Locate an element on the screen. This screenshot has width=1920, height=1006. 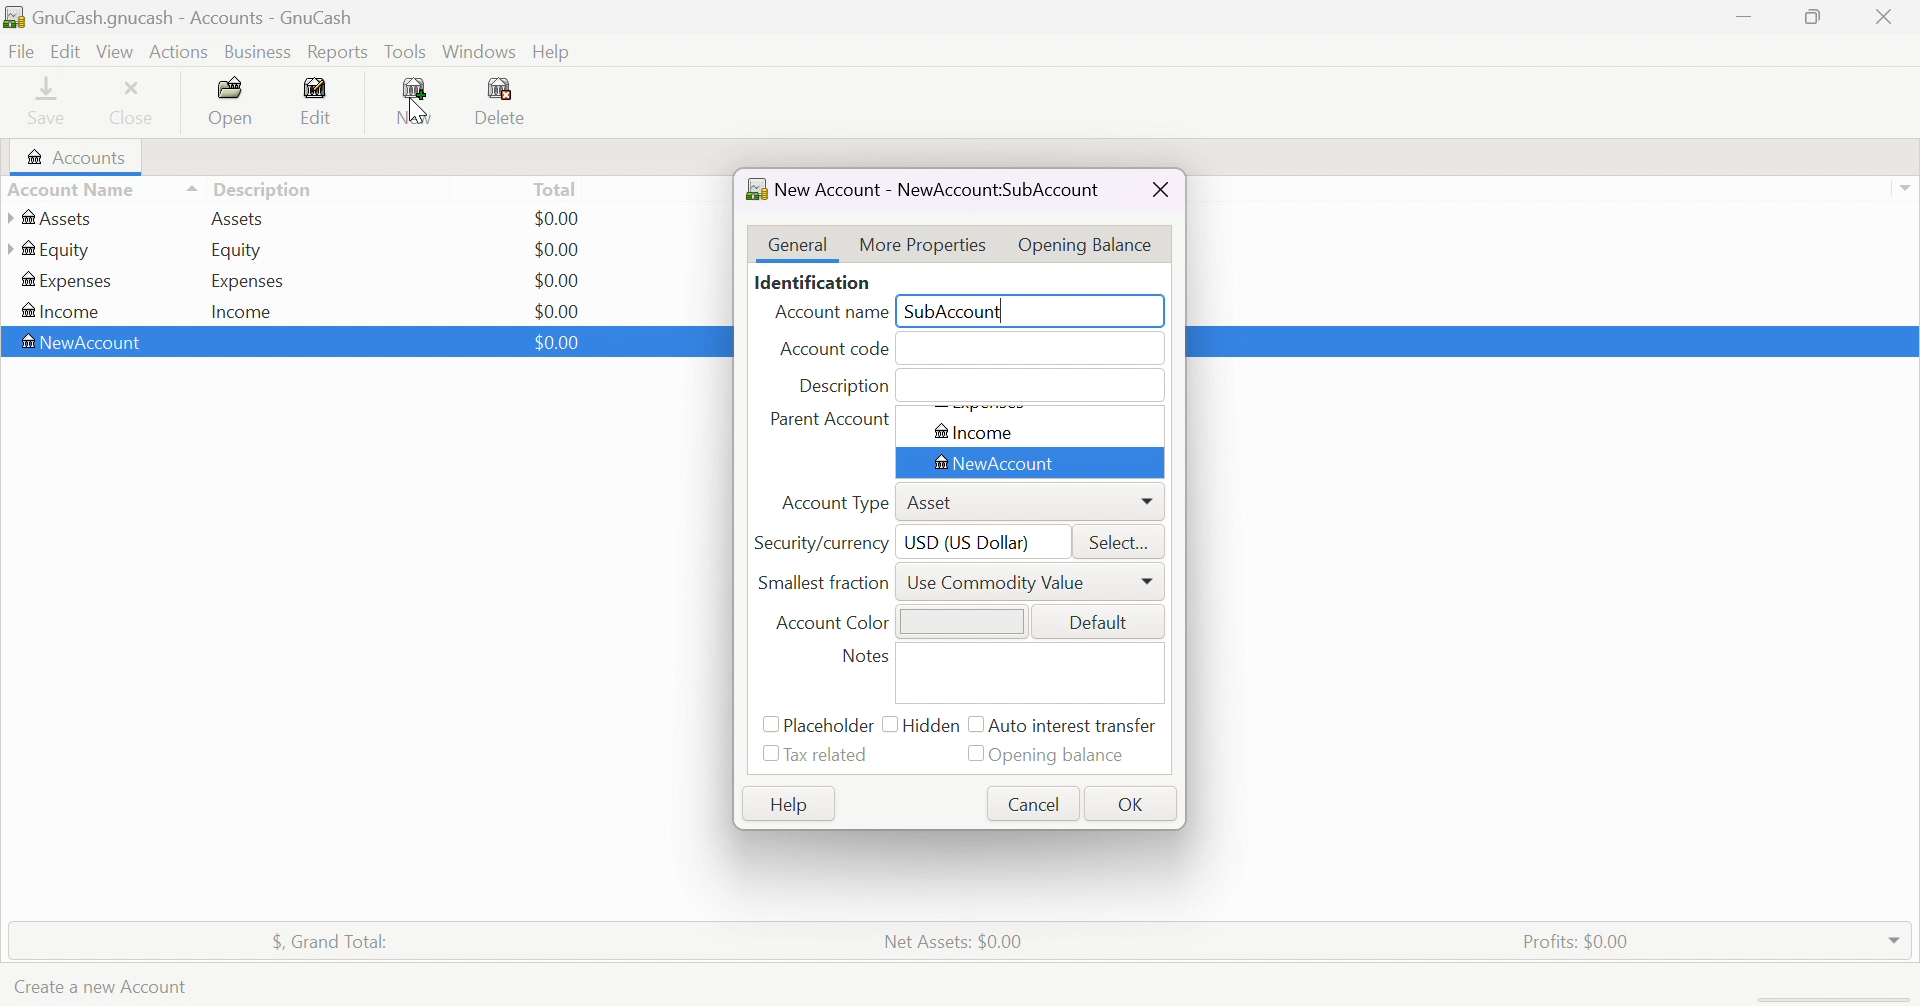
Asset is located at coordinates (937, 503).